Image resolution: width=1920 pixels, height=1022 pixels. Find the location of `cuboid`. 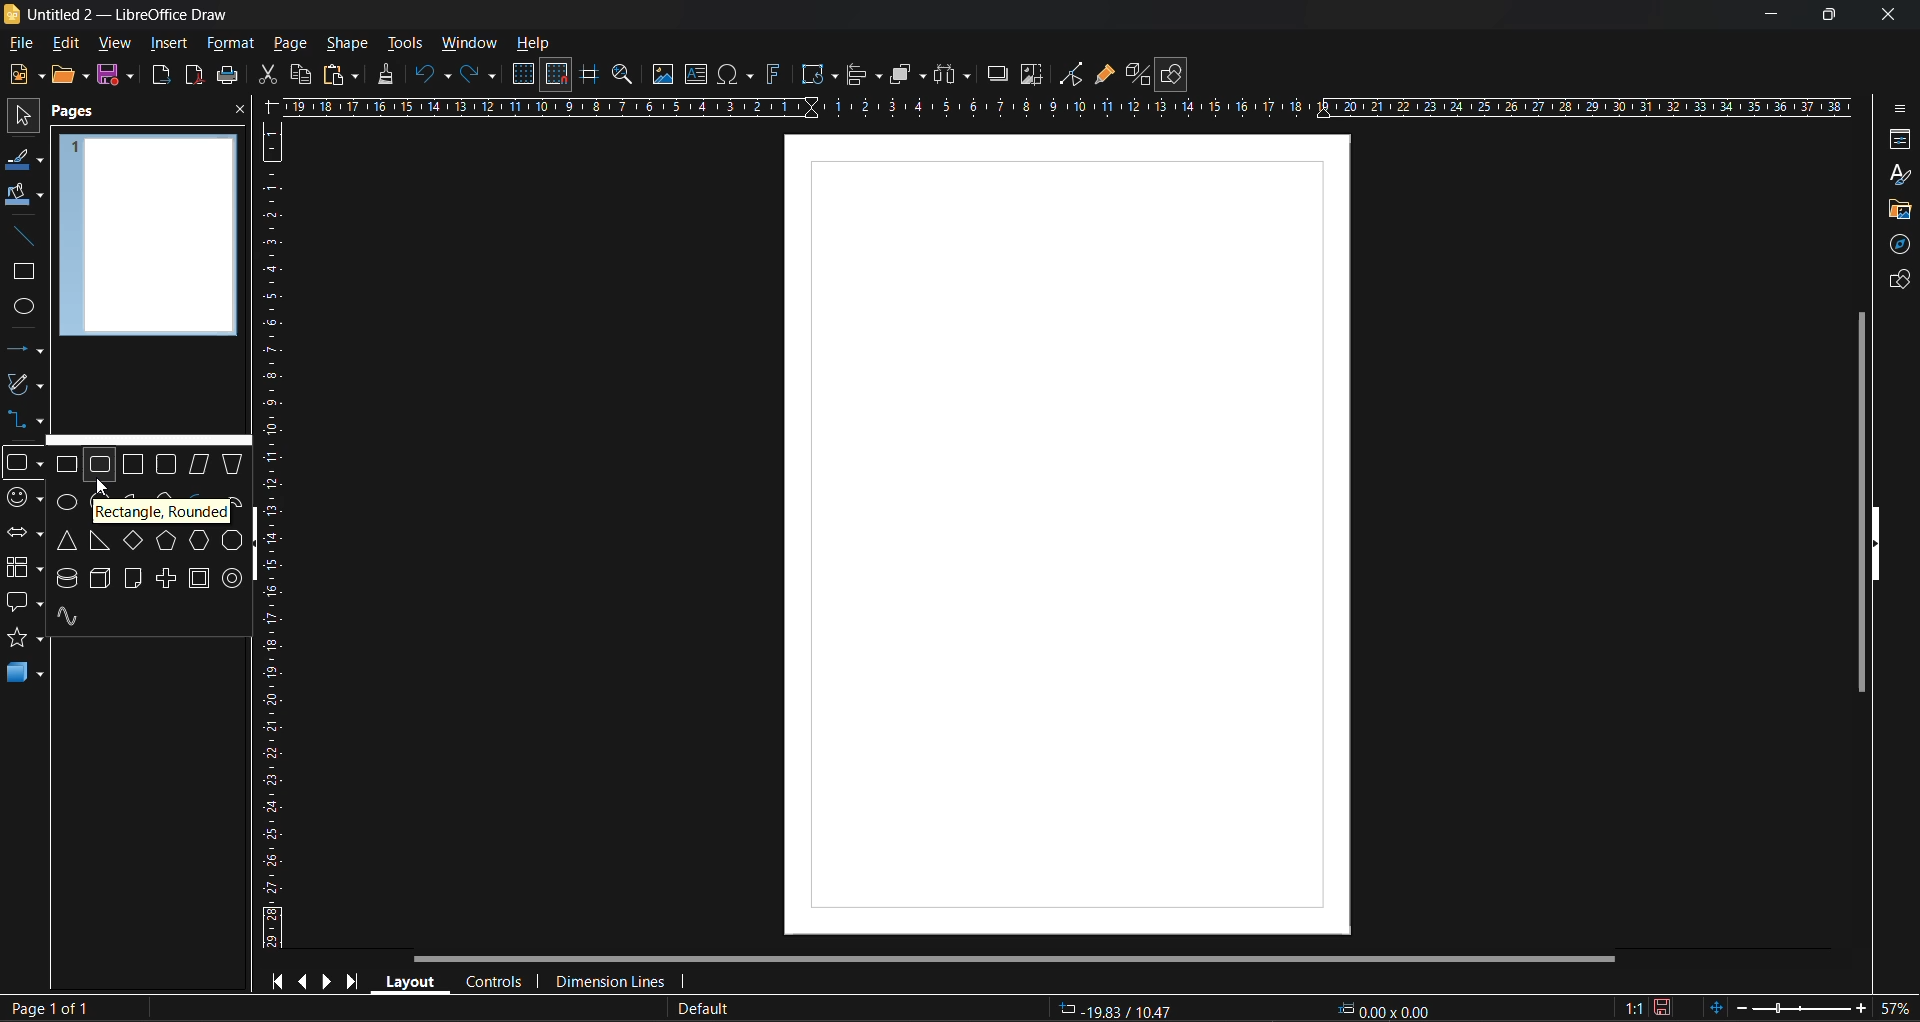

cuboid is located at coordinates (101, 579).